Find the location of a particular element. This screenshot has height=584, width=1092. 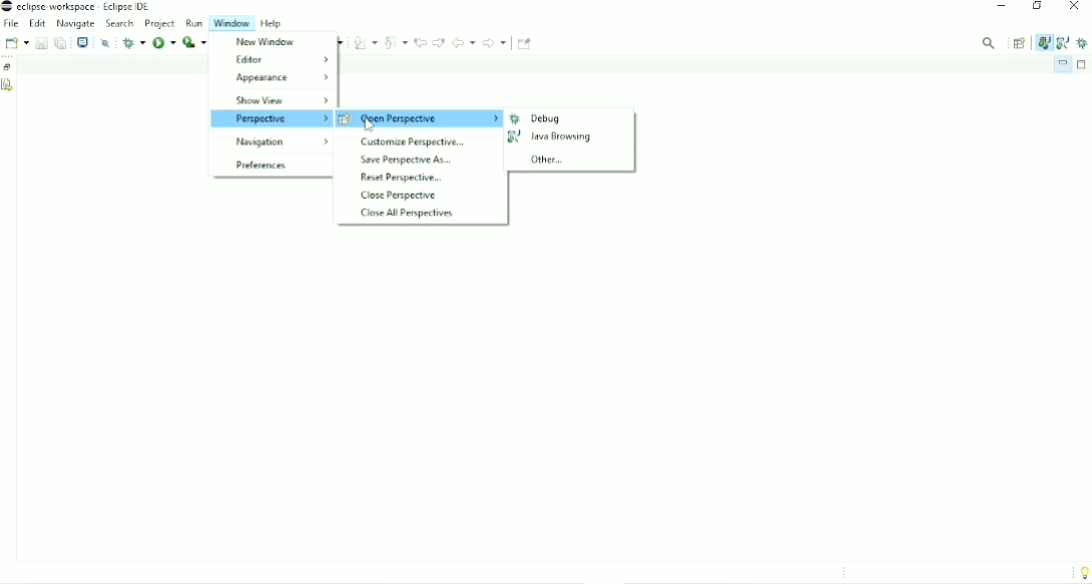

Search is located at coordinates (120, 23).